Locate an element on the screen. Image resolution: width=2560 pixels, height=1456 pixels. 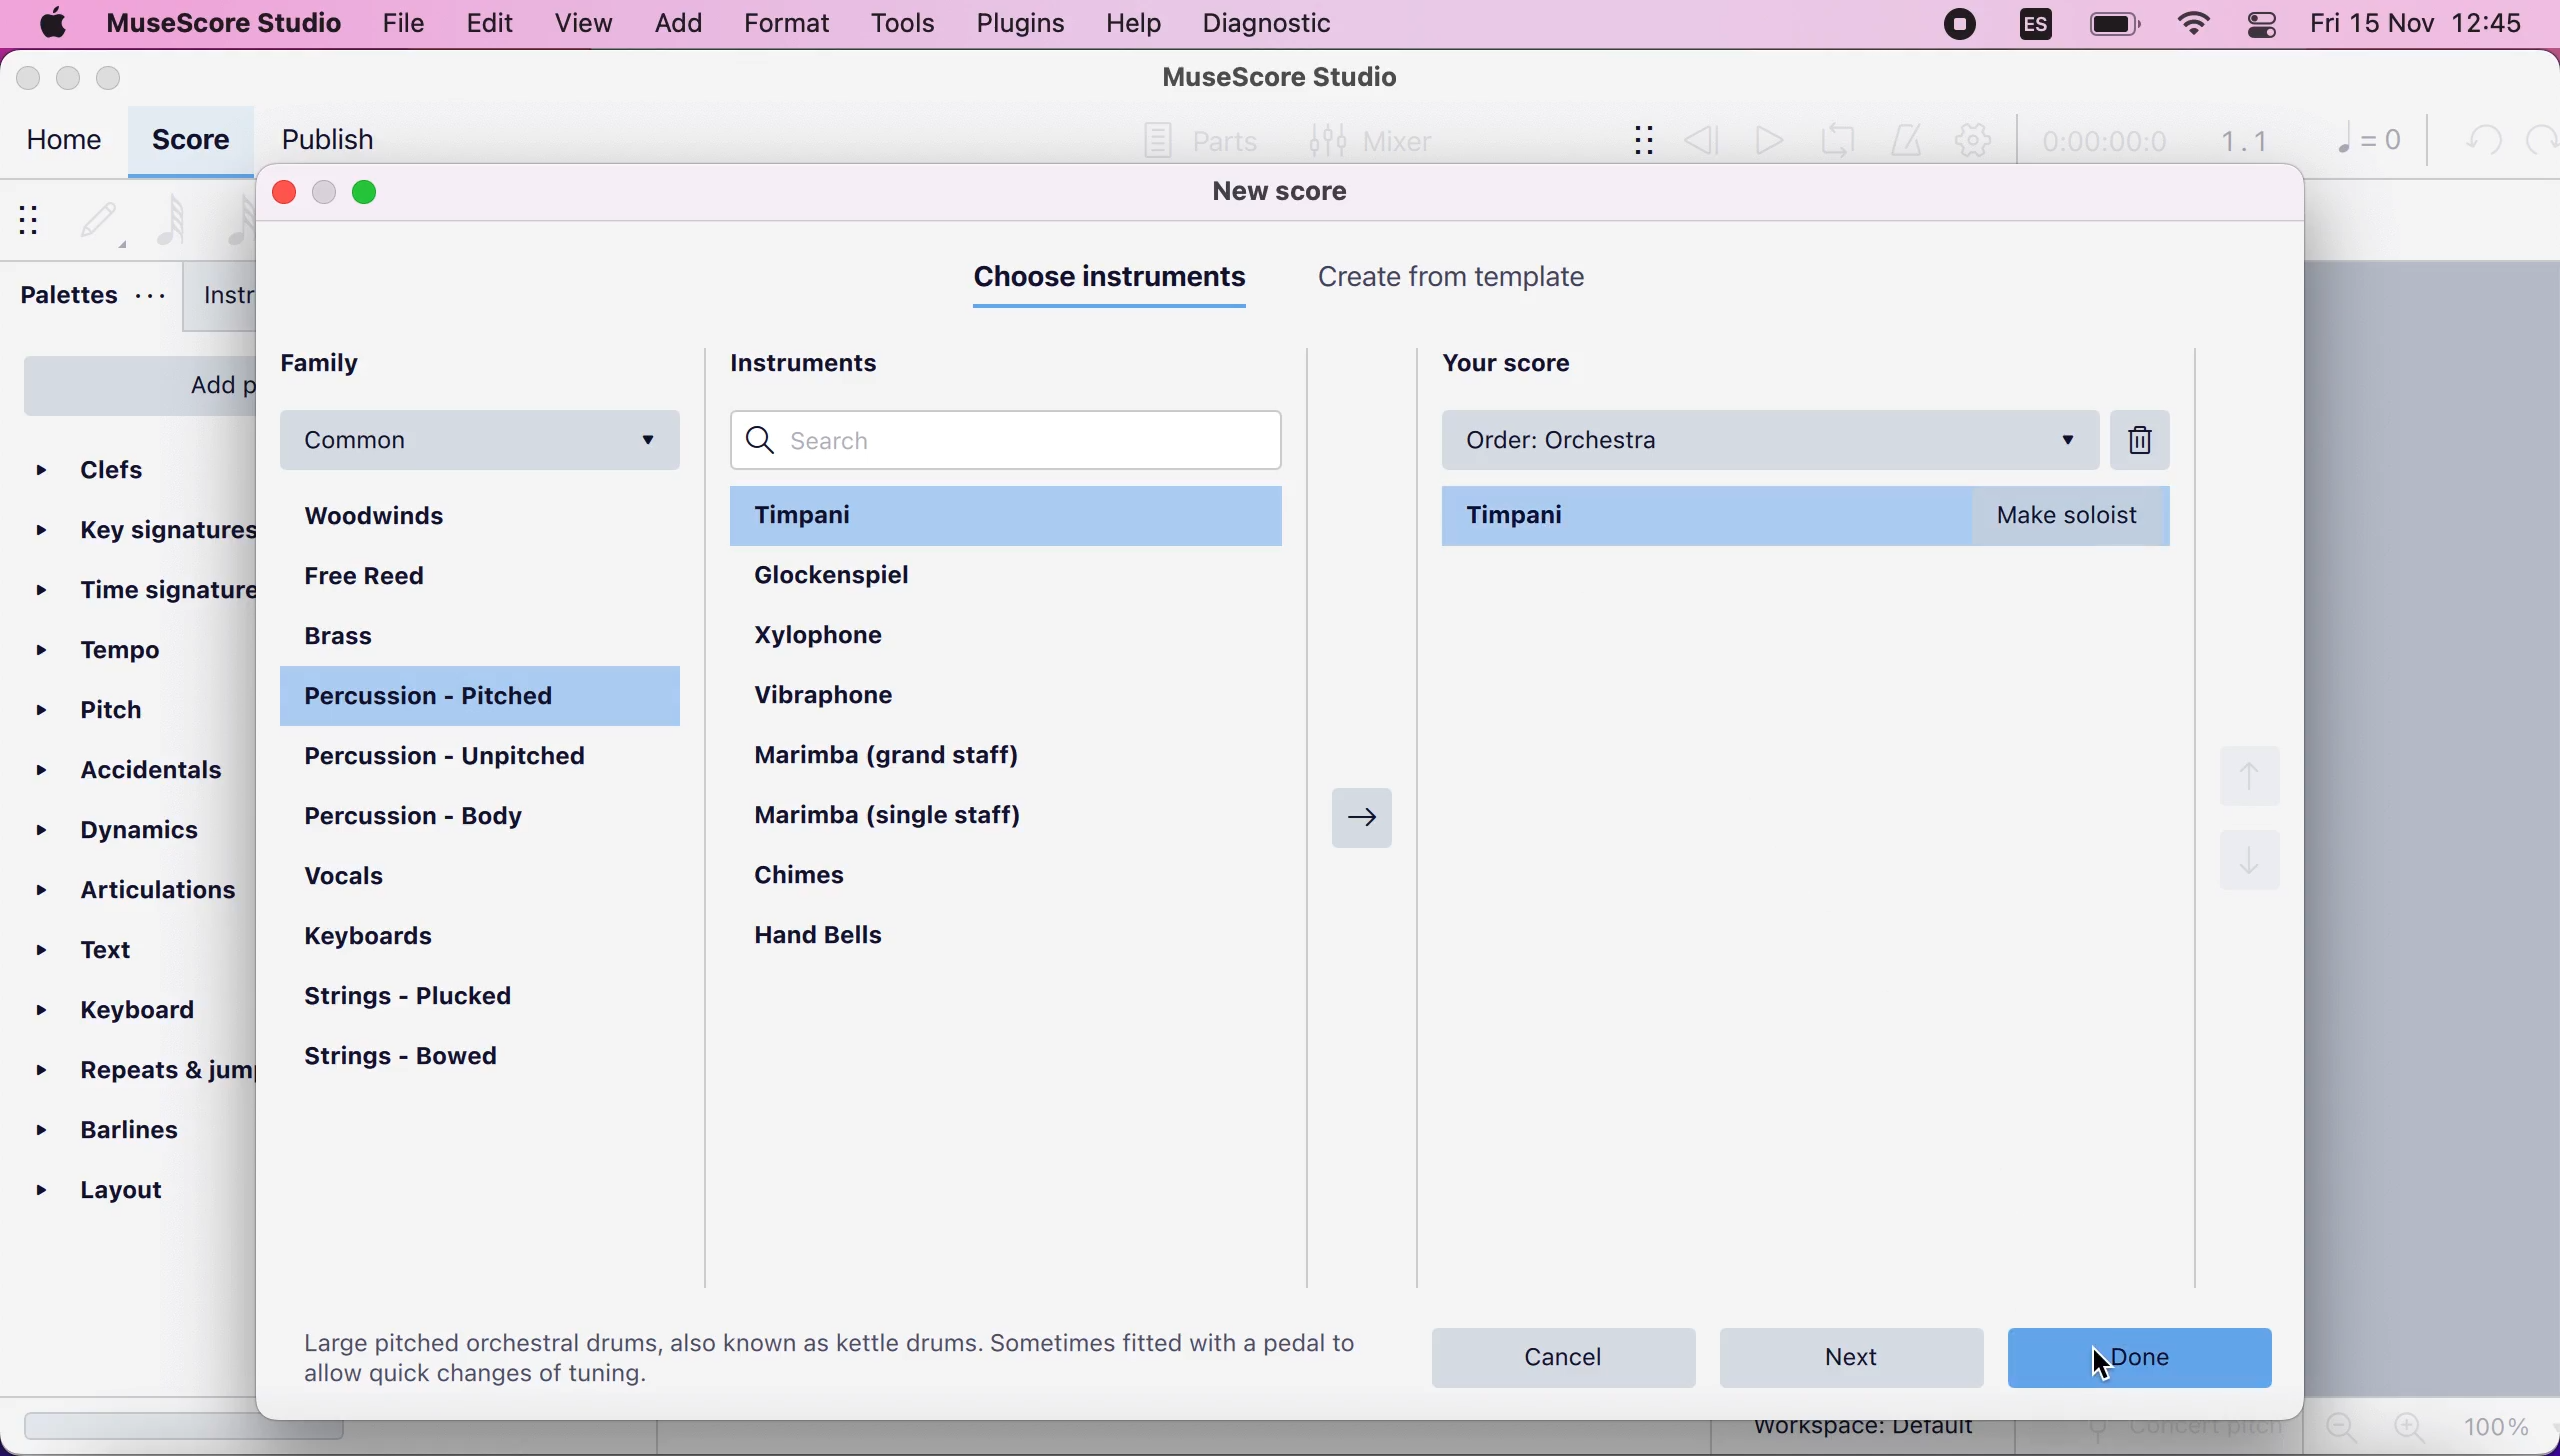
language is located at coordinates (2035, 25).